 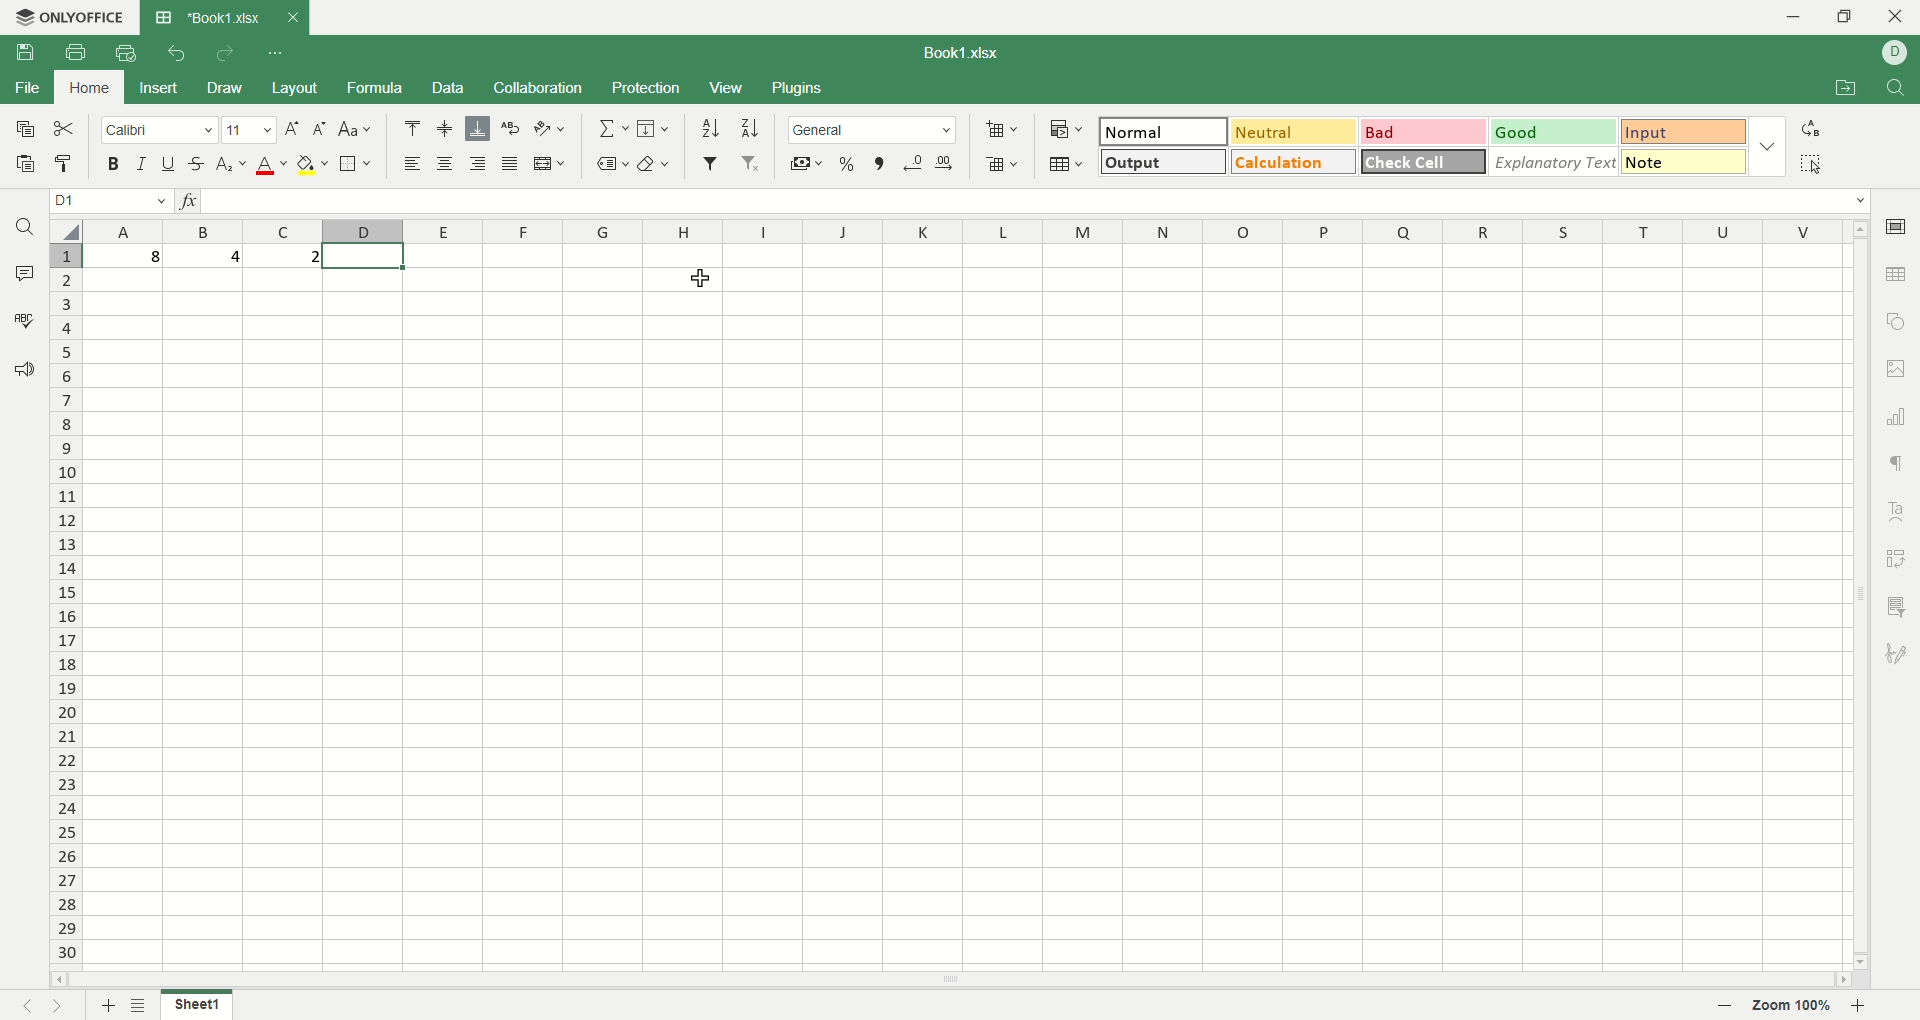 What do you see at coordinates (1792, 1004) in the screenshot?
I see `zoom 100%` at bounding box center [1792, 1004].